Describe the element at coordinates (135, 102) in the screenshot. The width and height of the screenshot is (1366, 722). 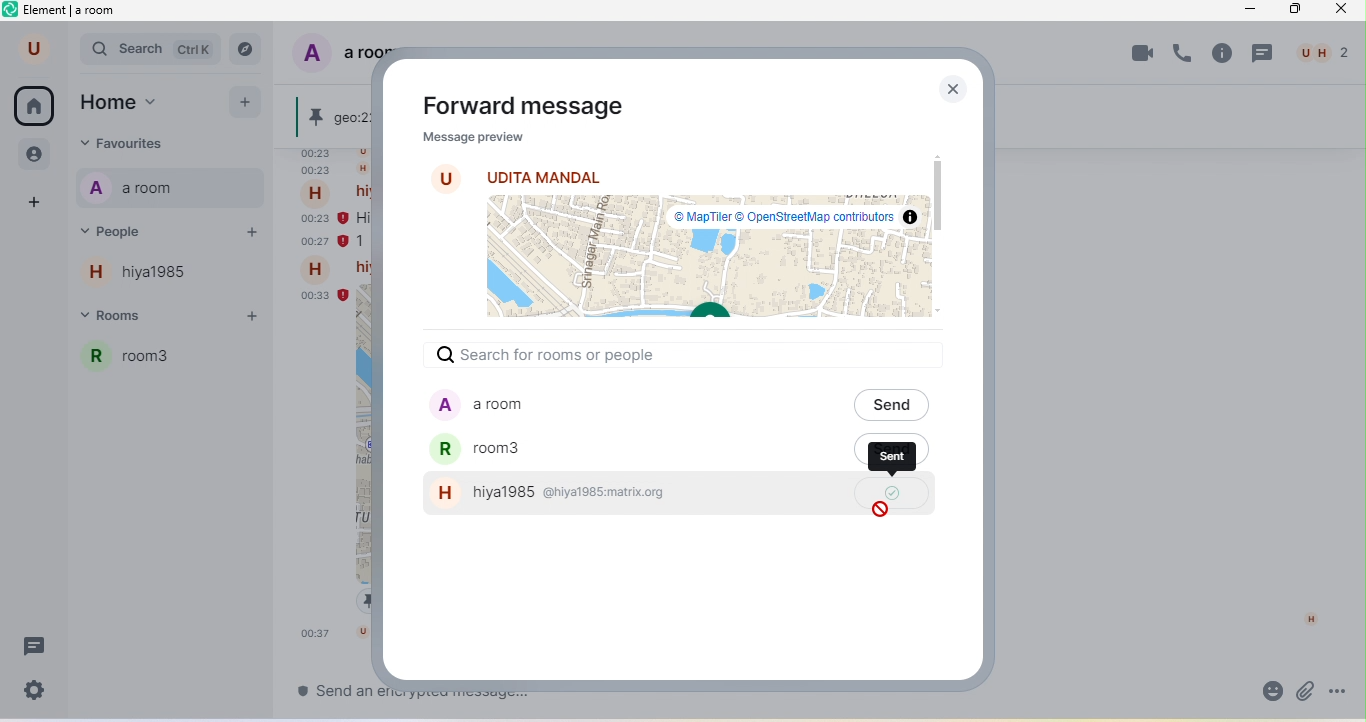
I see `home` at that location.